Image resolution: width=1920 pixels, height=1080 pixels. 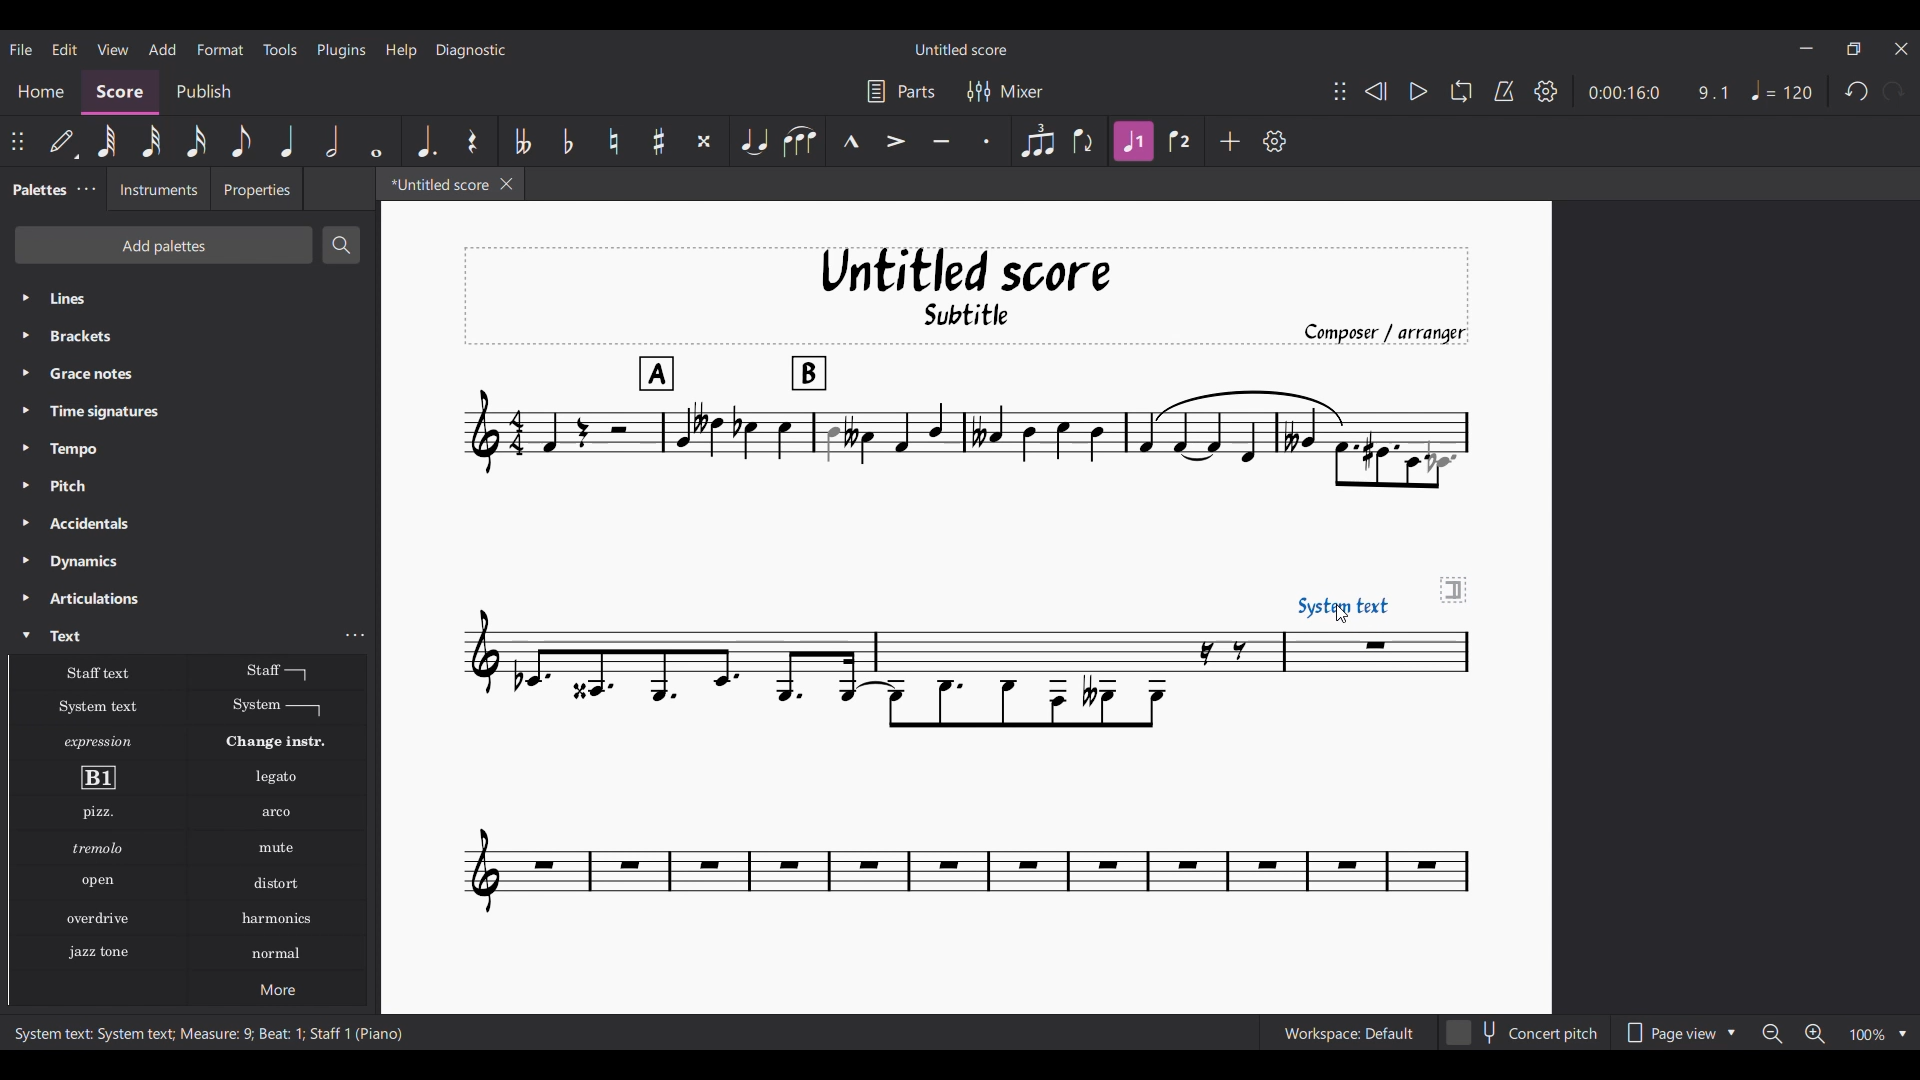 I want to click on Page view options, so click(x=1678, y=1032).